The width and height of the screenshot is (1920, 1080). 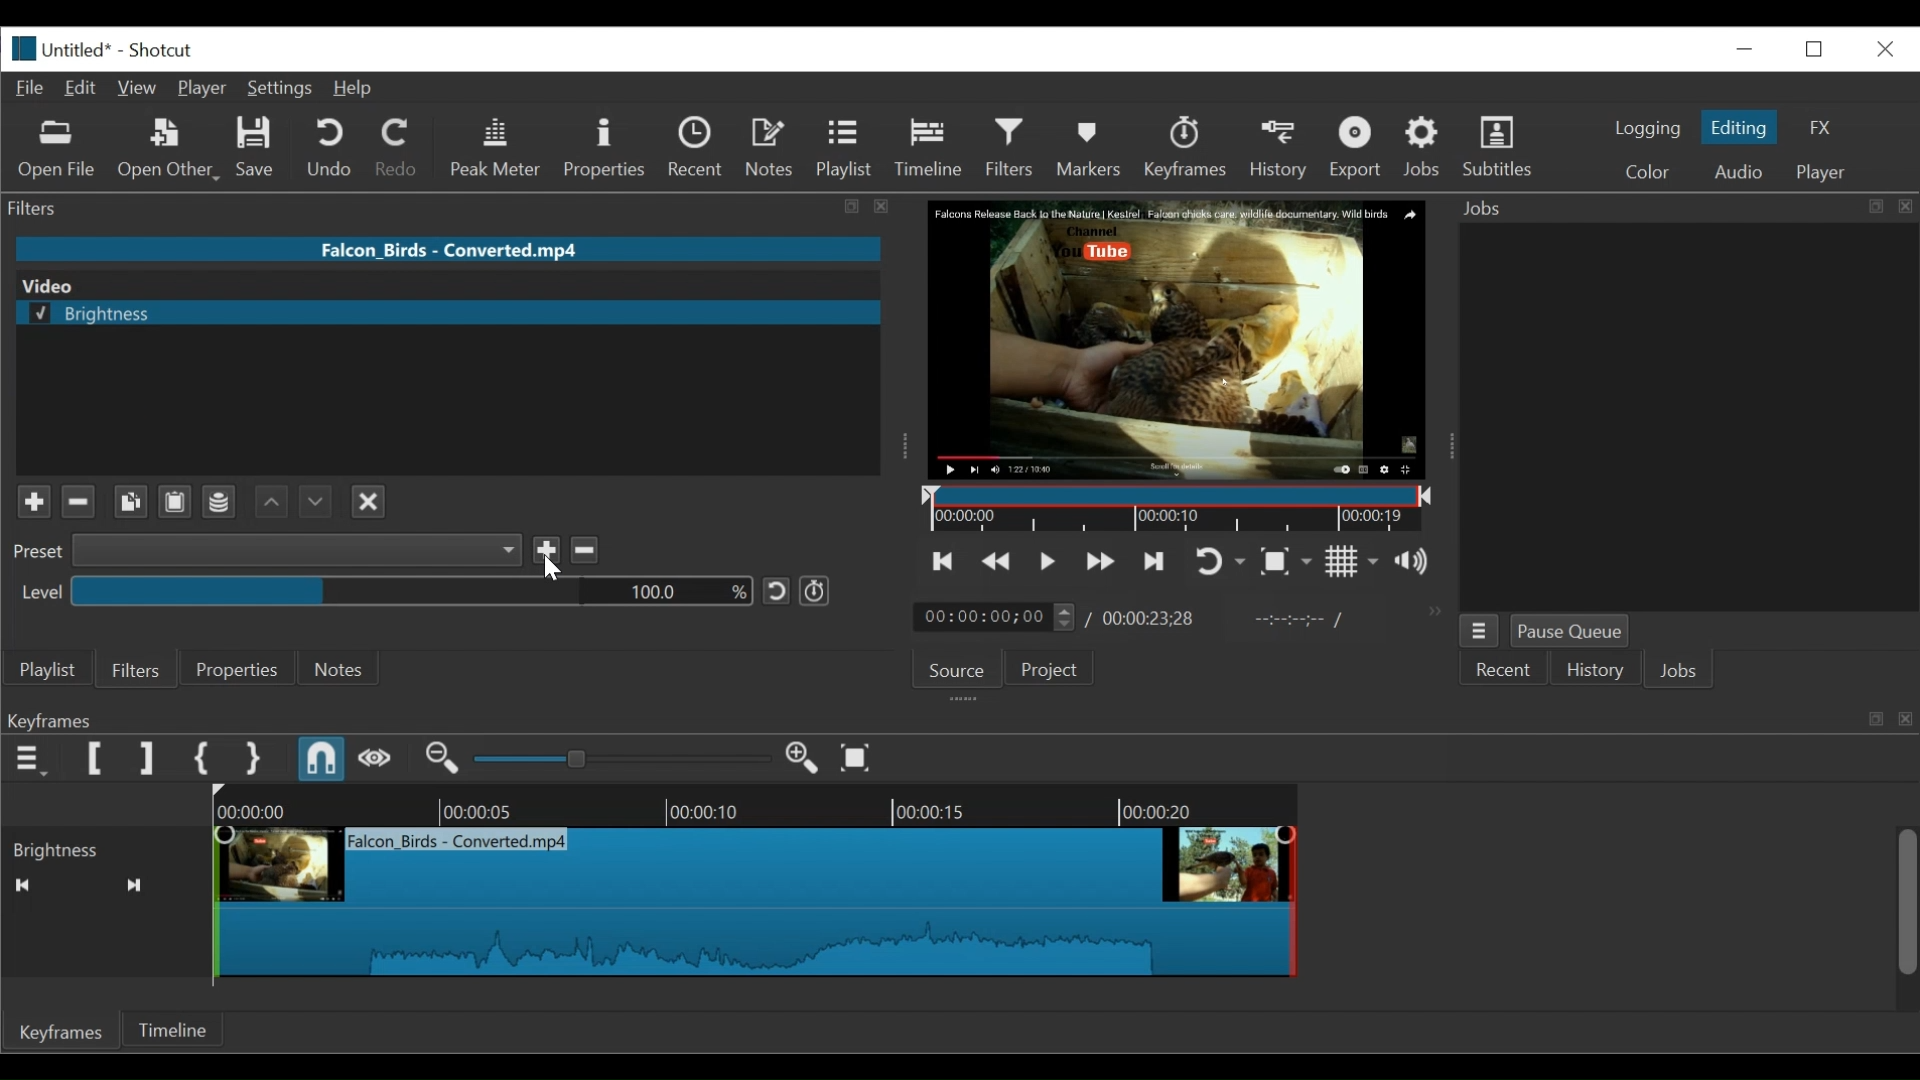 I want to click on Media Viewer, so click(x=1173, y=339).